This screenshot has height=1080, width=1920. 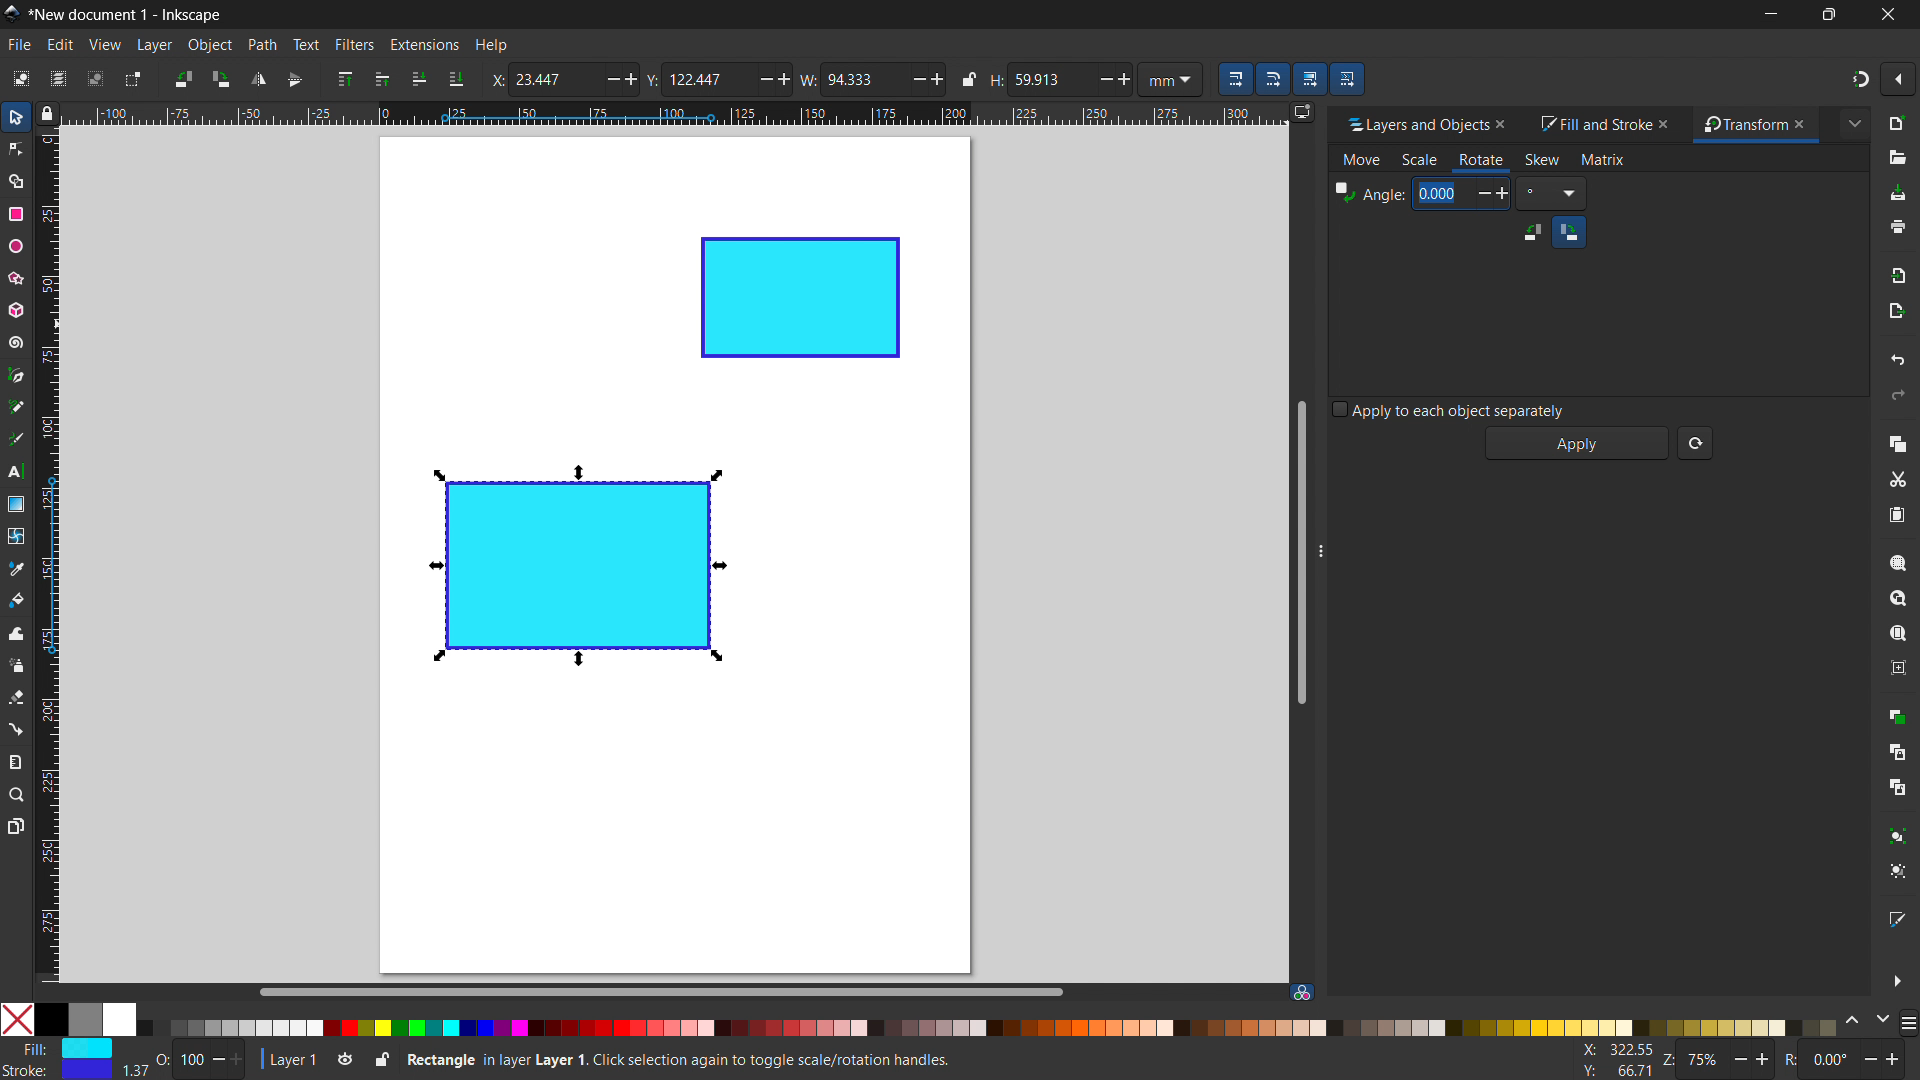 What do you see at coordinates (14, 438) in the screenshot?
I see `caligraphy tool` at bounding box center [14, 438].